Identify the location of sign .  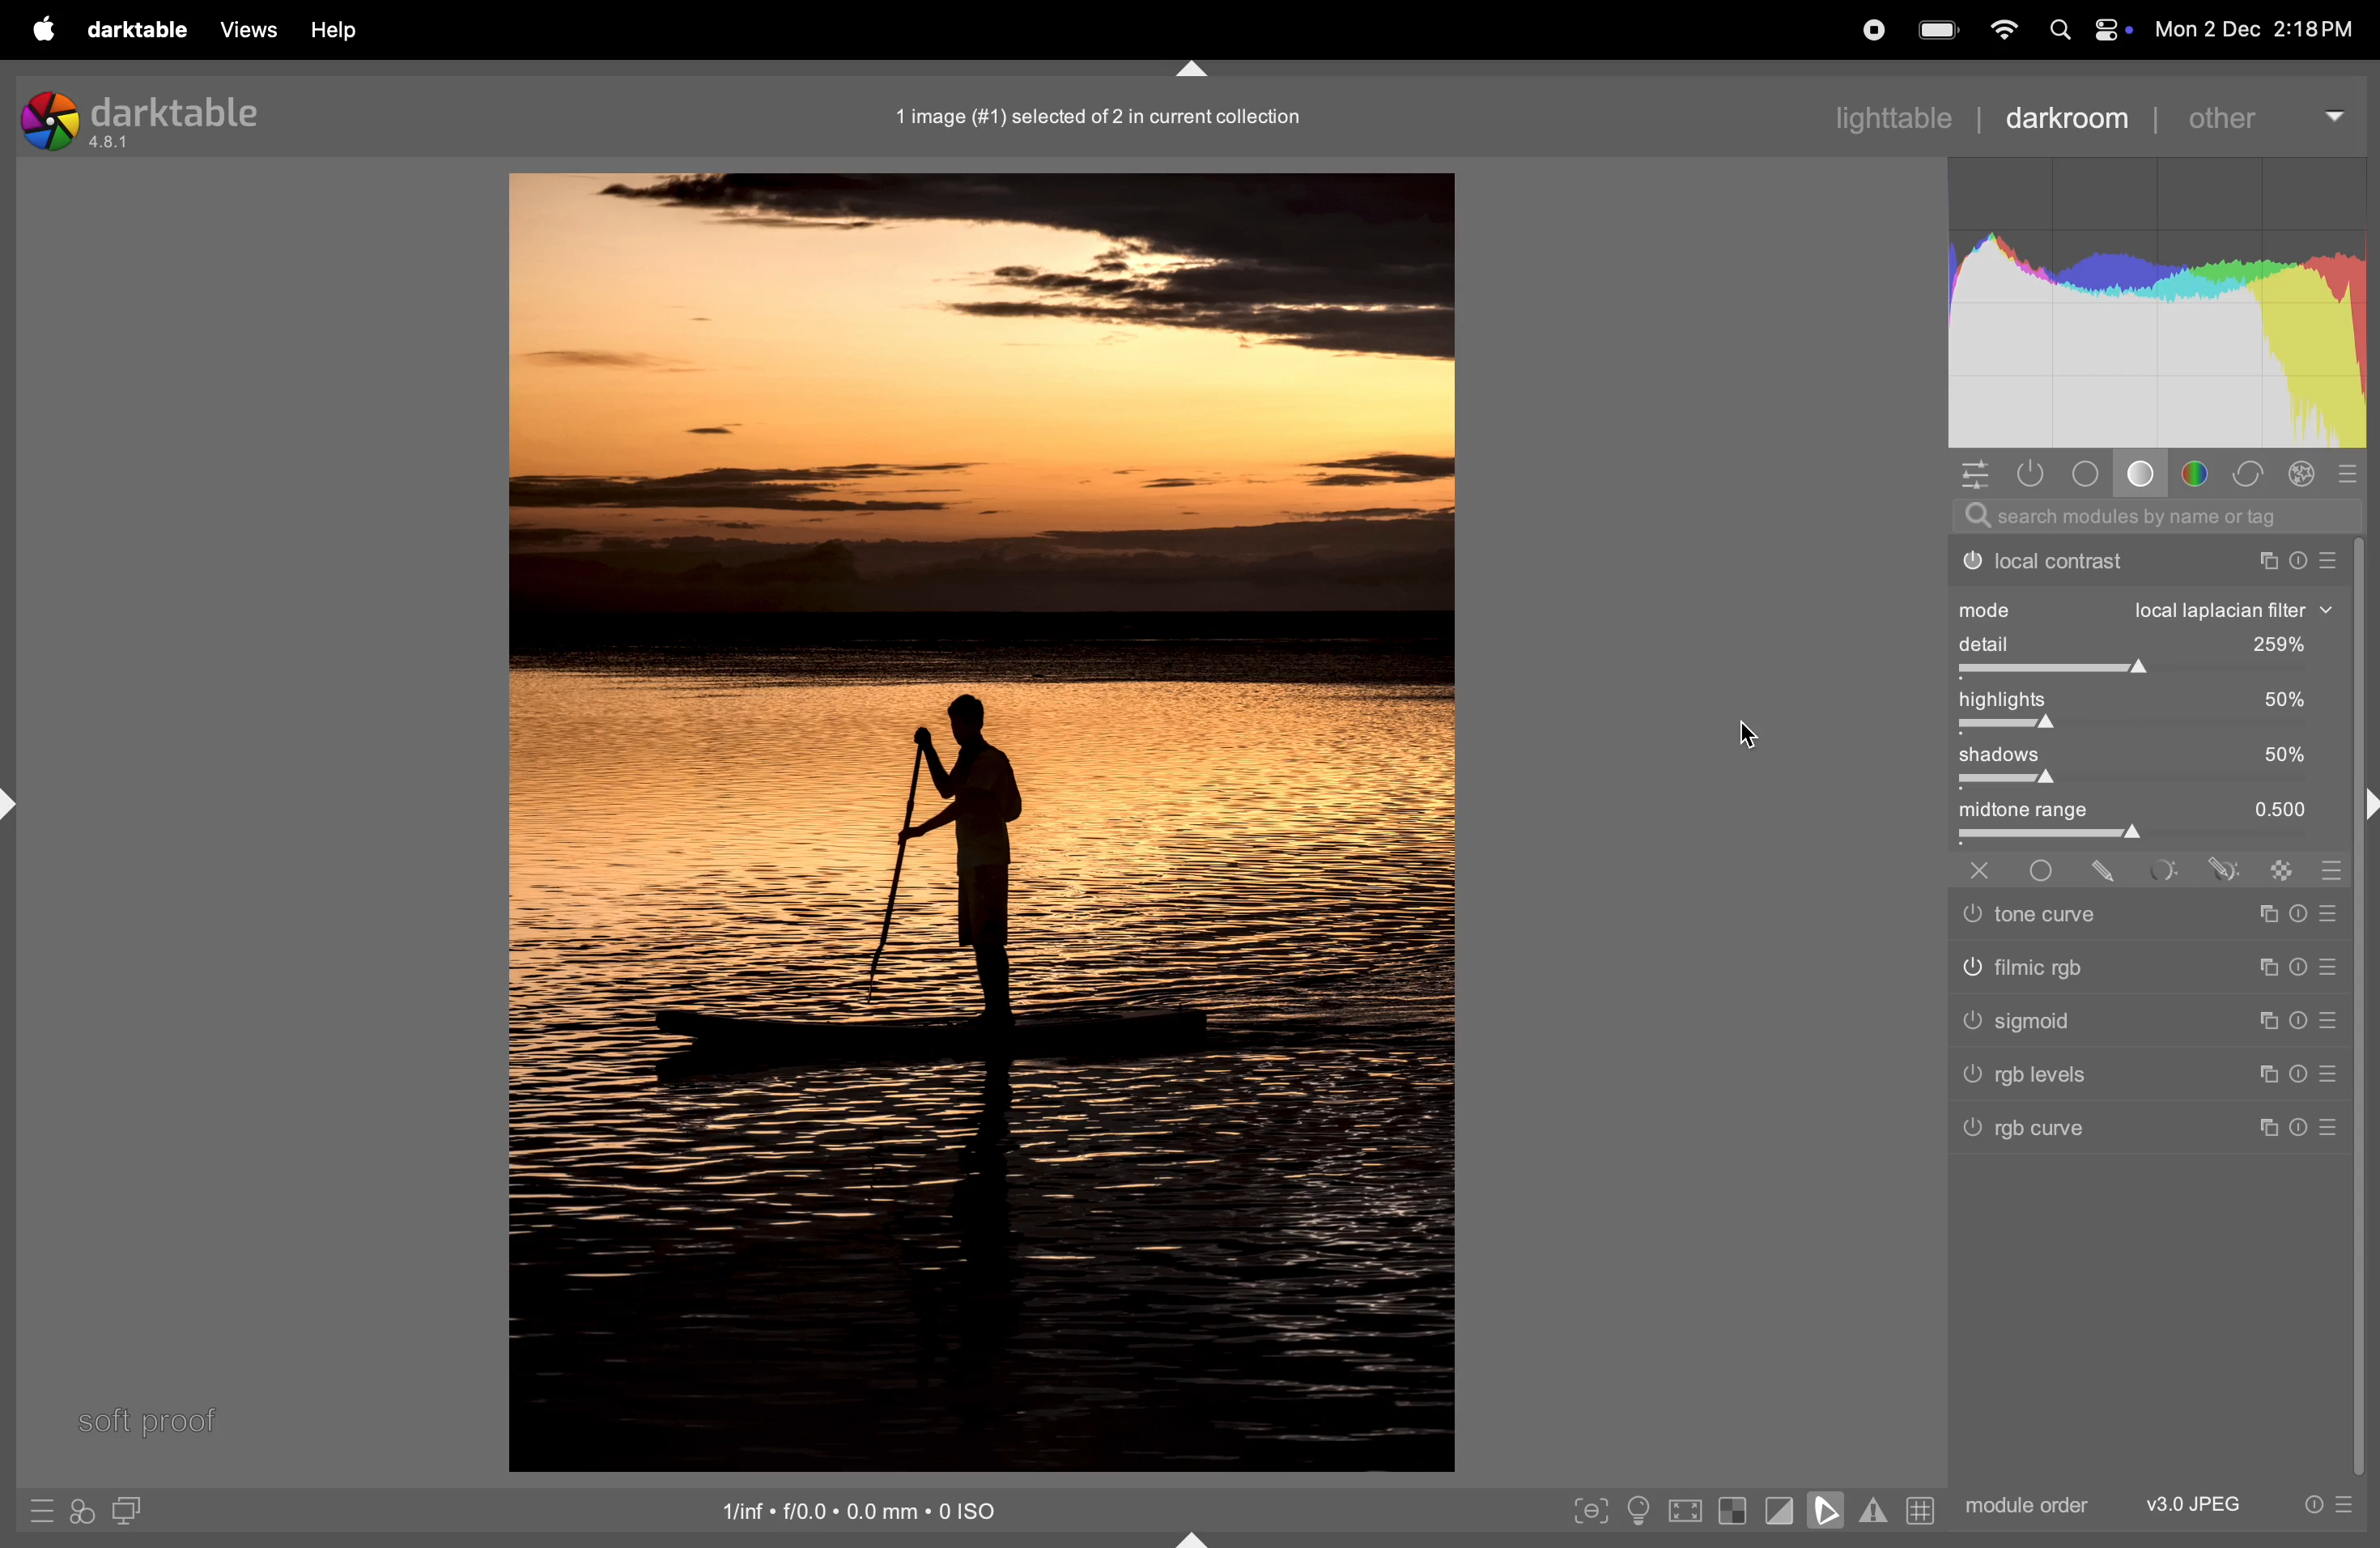
(2306, 1073).